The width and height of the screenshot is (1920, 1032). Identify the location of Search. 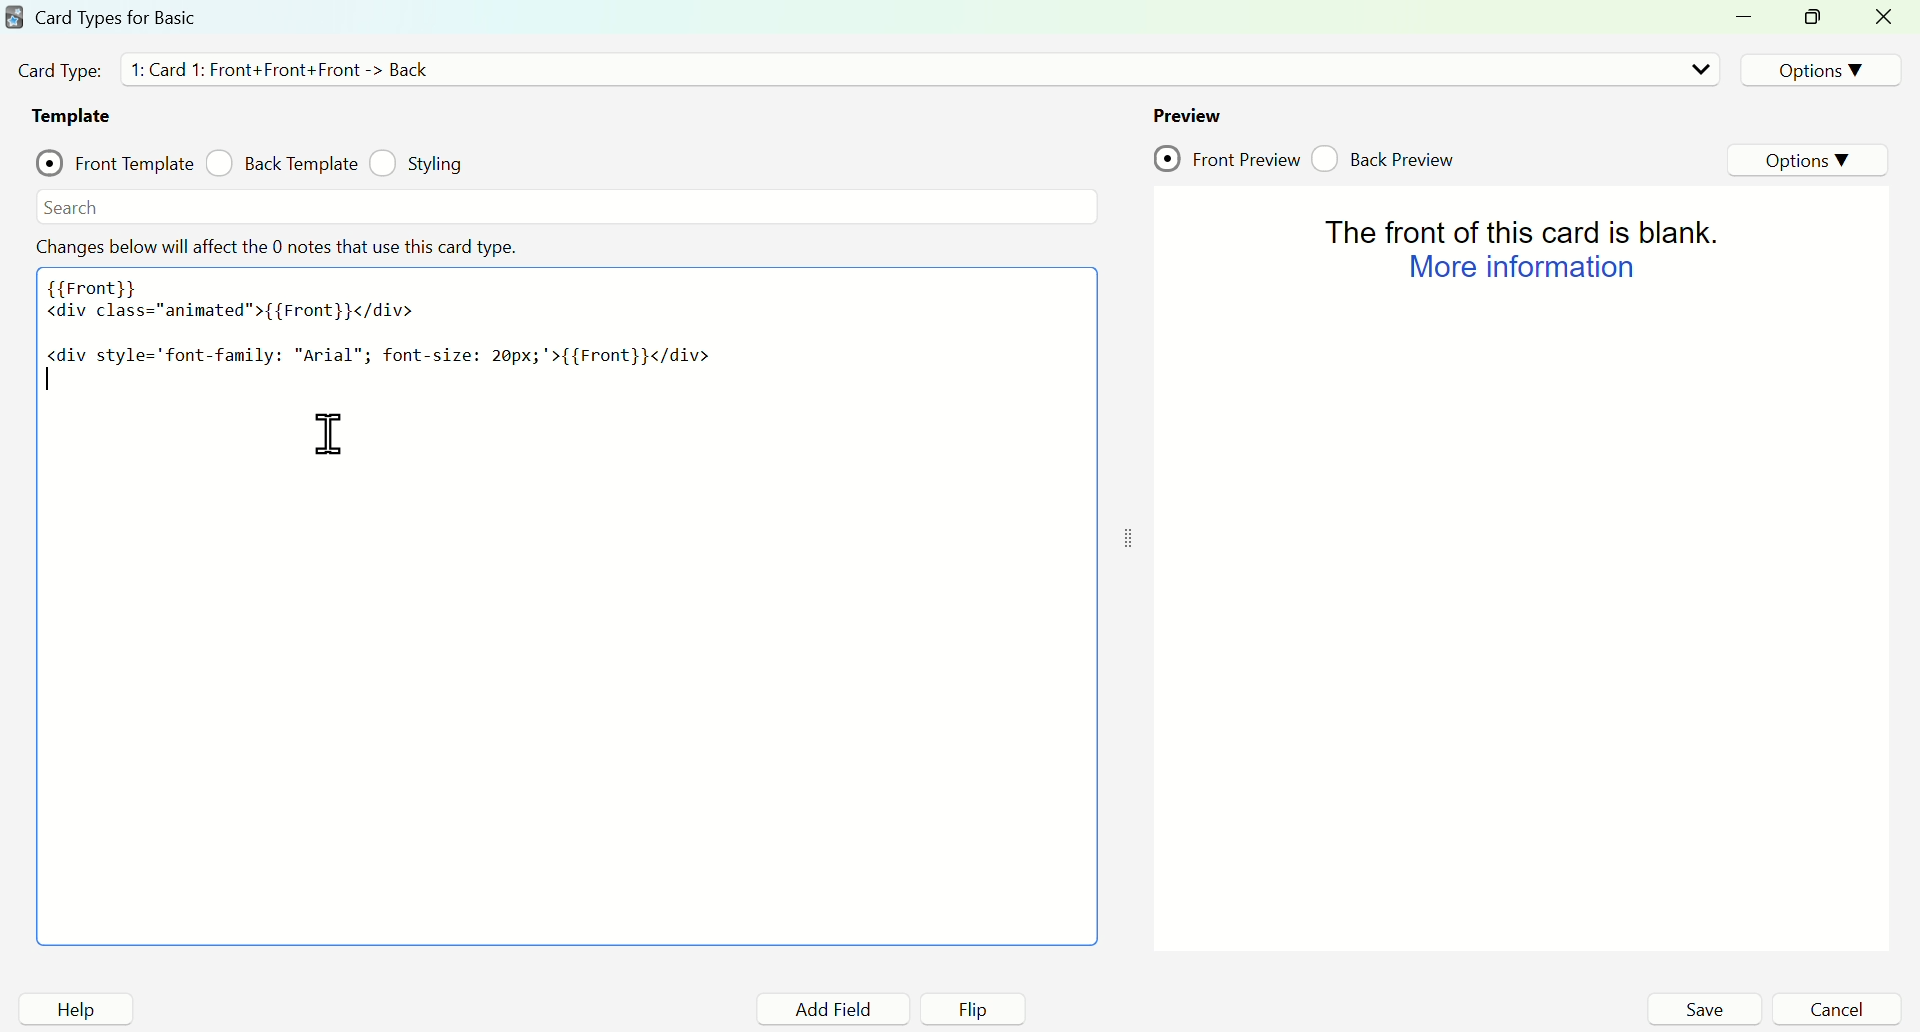
(72, 207).